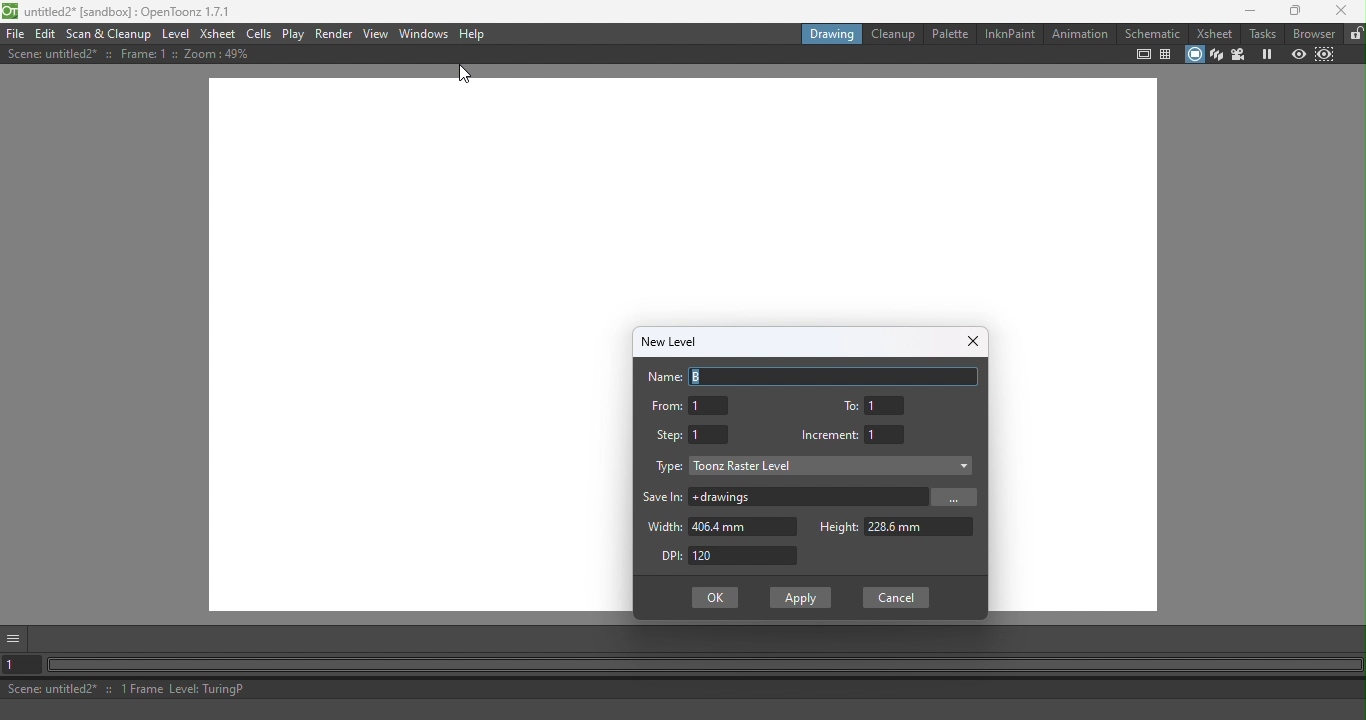  What do you see at coordinates (973, 340) in the screenshot?
I see `Close` at bounding box center [973, 340].